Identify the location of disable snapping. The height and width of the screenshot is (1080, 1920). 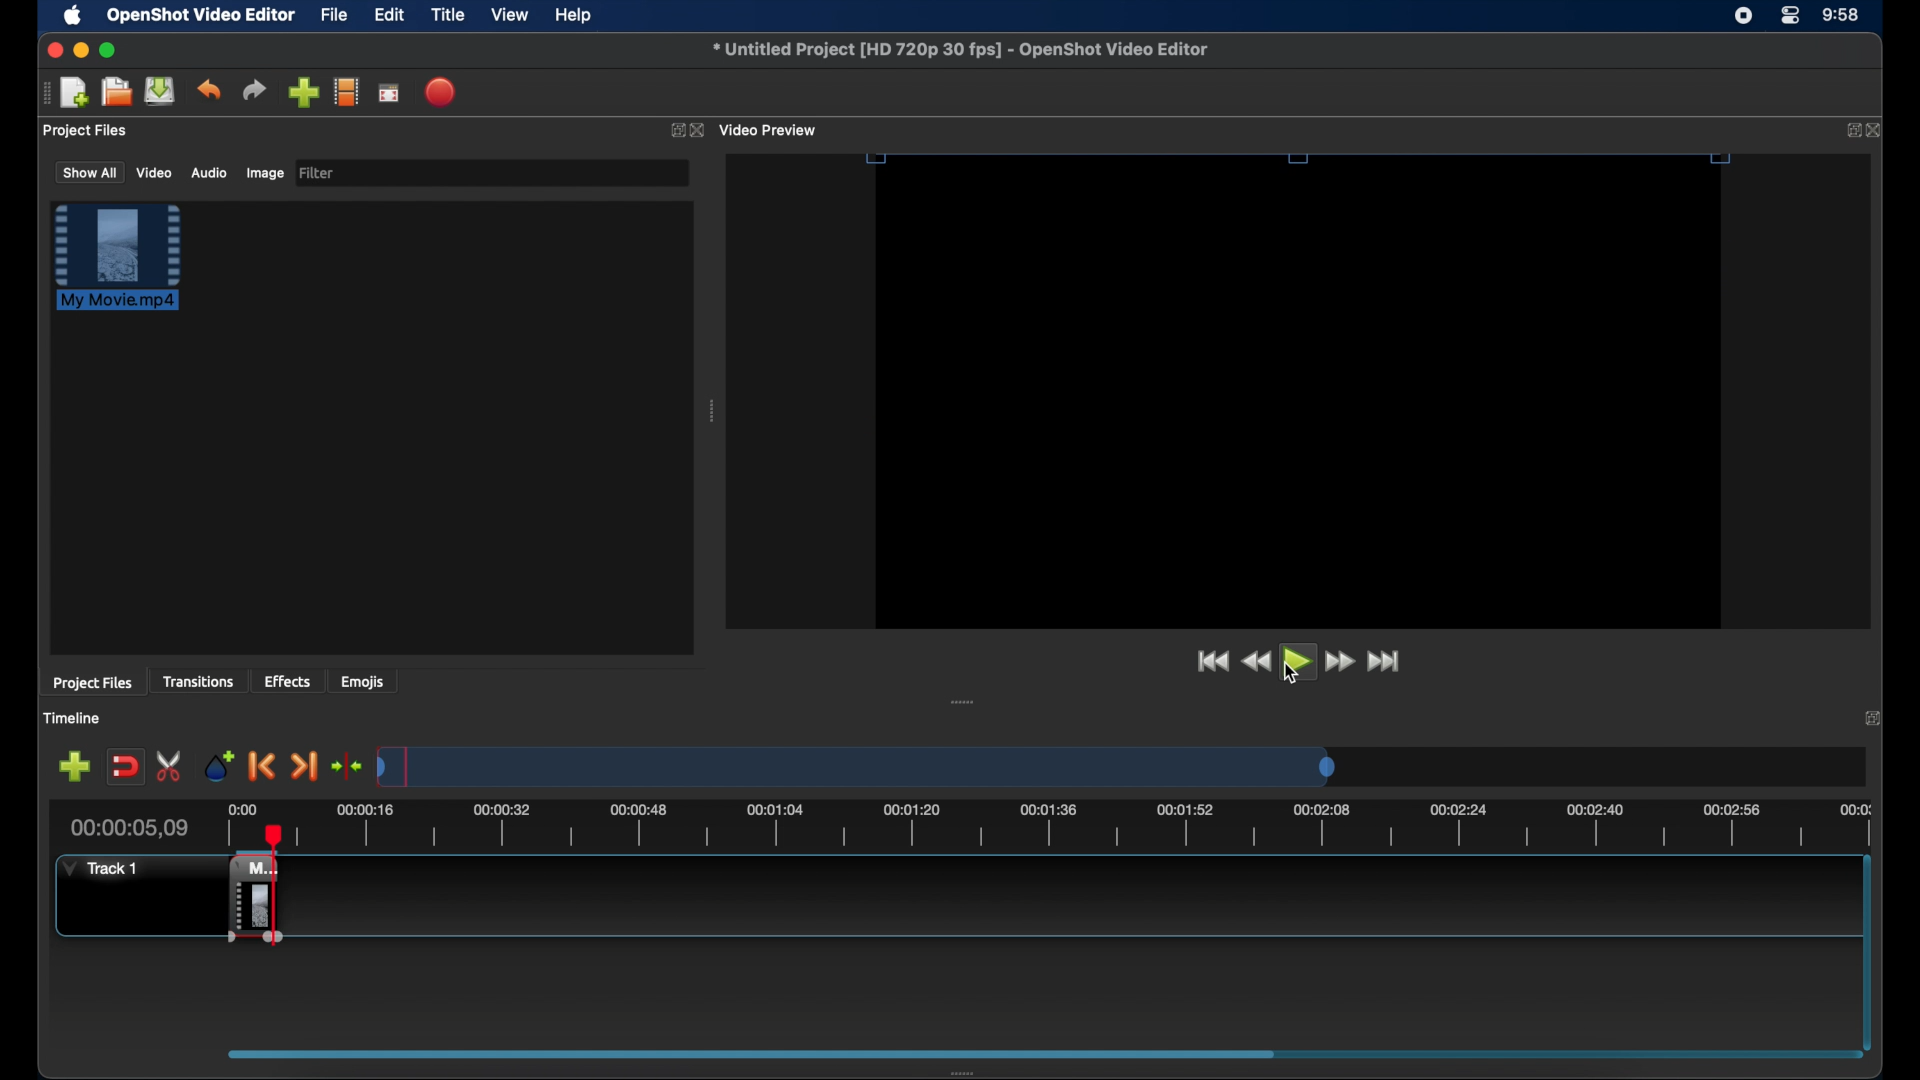
(125, 767).